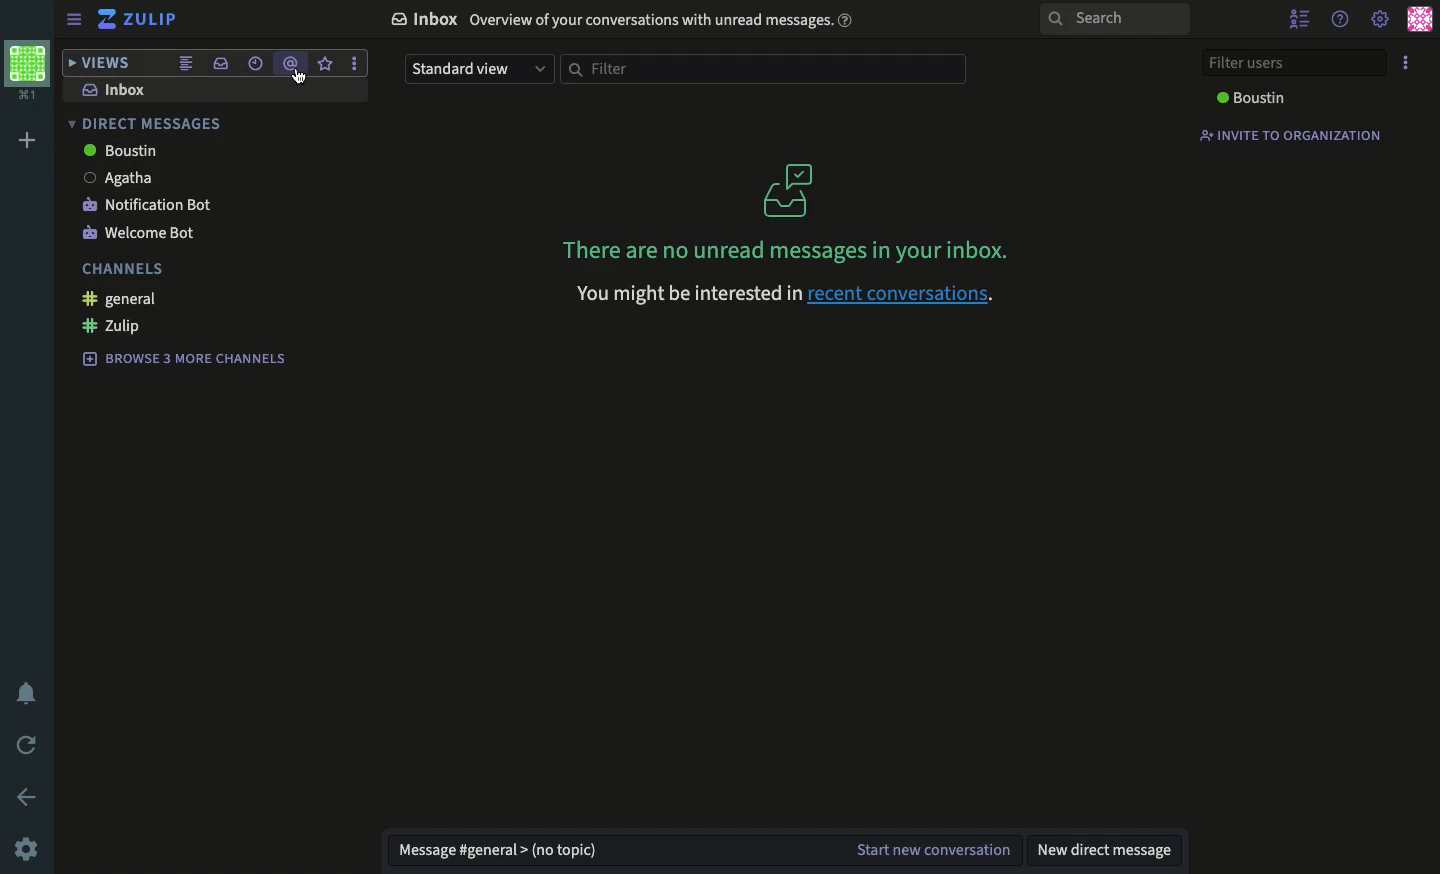 This screenshot has height=874, width=1440. What do you see at coordinates (148, 205) in the screenshot?
I see `notification bot` at bounding box center [148, 205].